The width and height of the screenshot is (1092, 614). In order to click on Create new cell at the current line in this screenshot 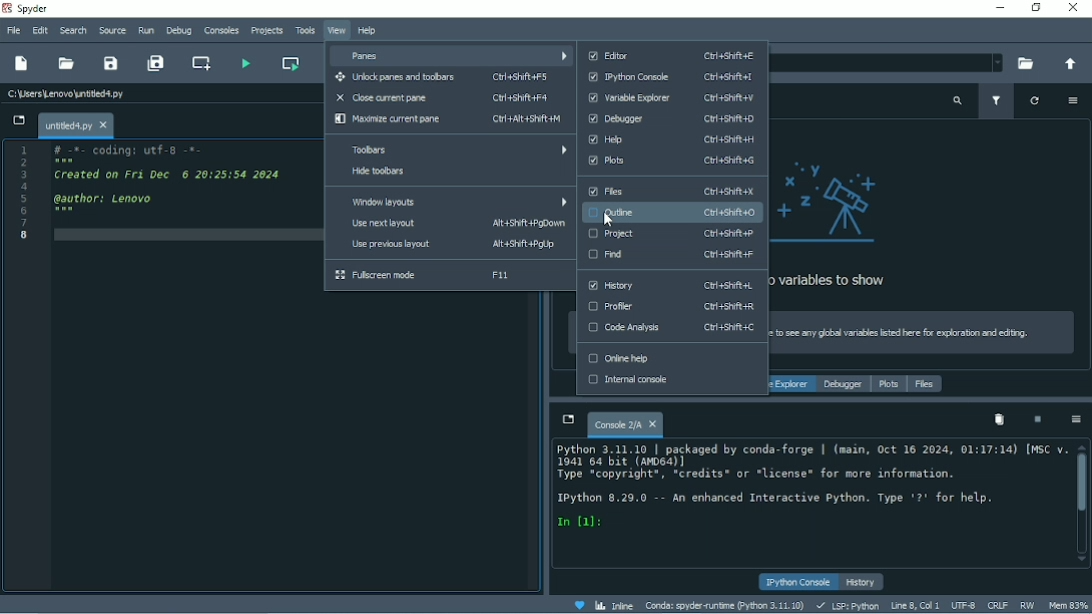, I will do `click(203, 63)`.